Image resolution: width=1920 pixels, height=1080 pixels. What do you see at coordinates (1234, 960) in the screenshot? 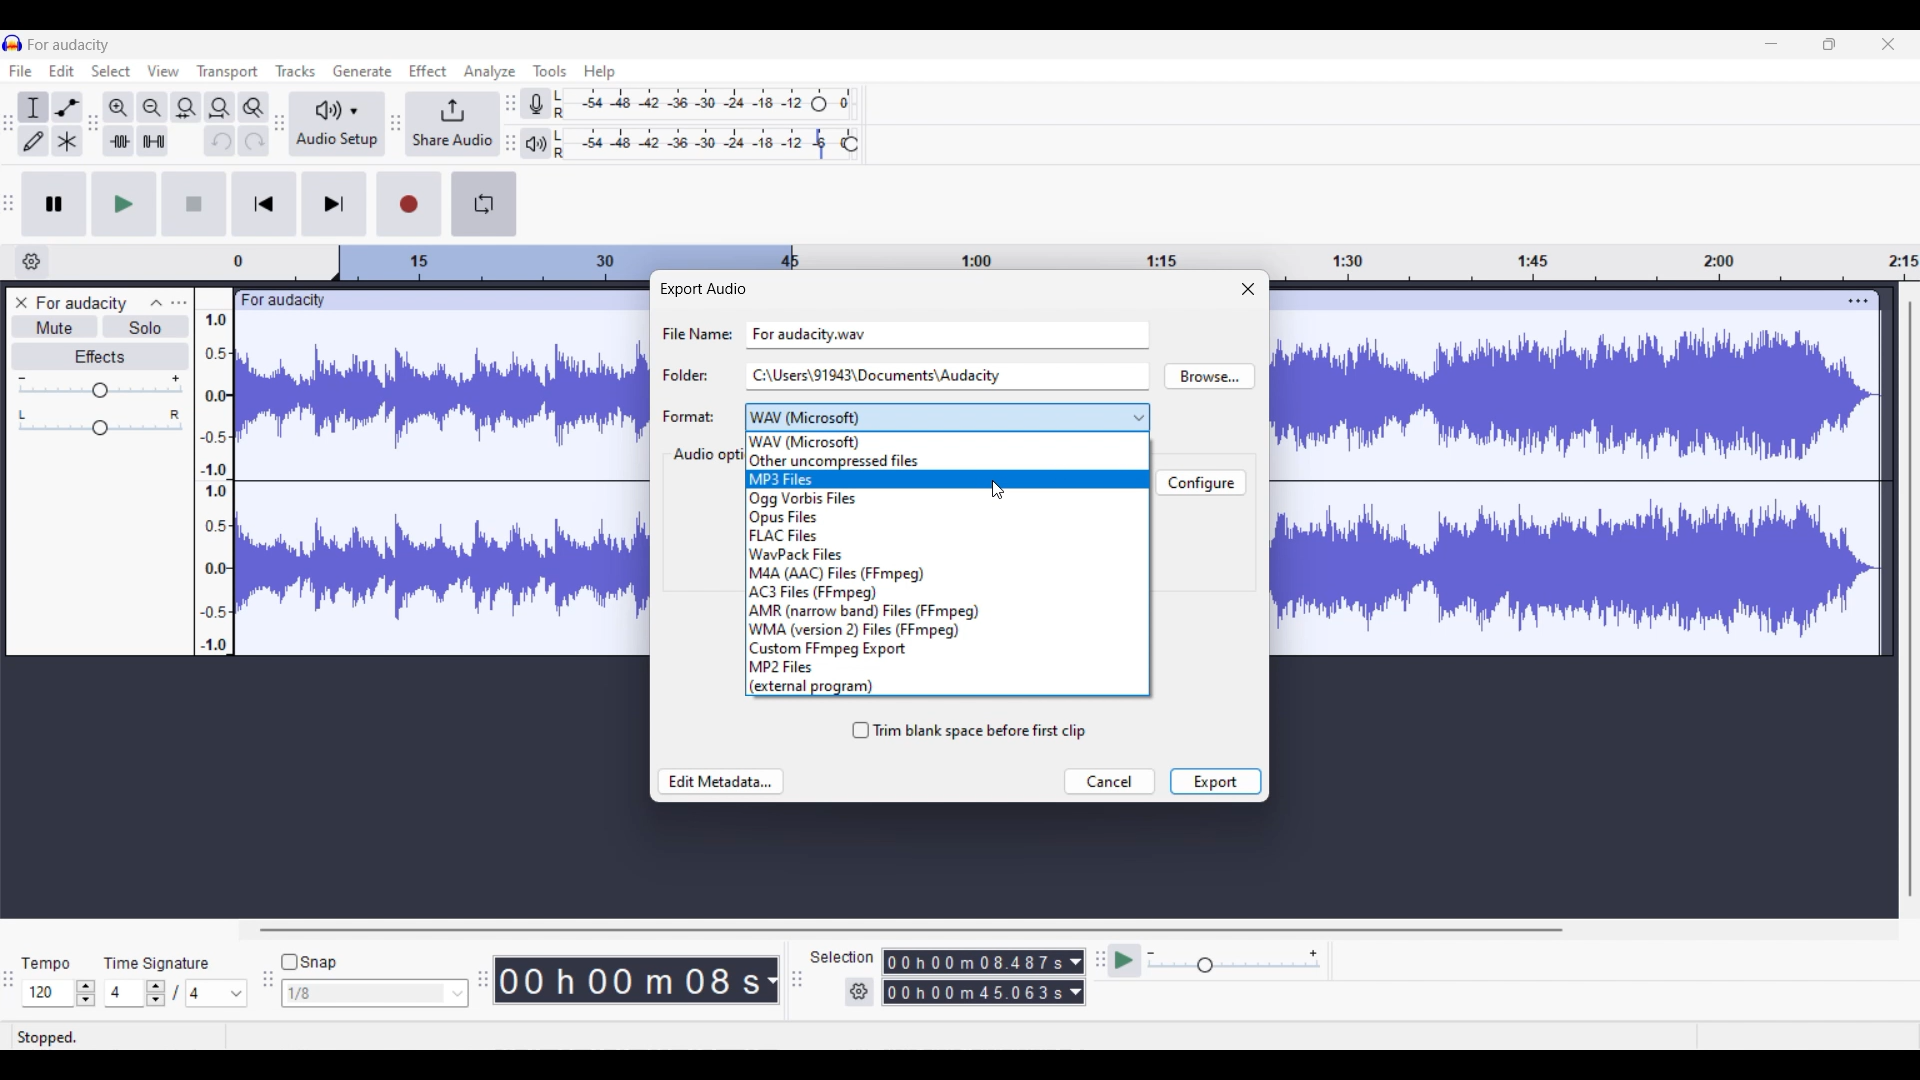
I see `Playback speed scale` at bounding box center [1234, 960].